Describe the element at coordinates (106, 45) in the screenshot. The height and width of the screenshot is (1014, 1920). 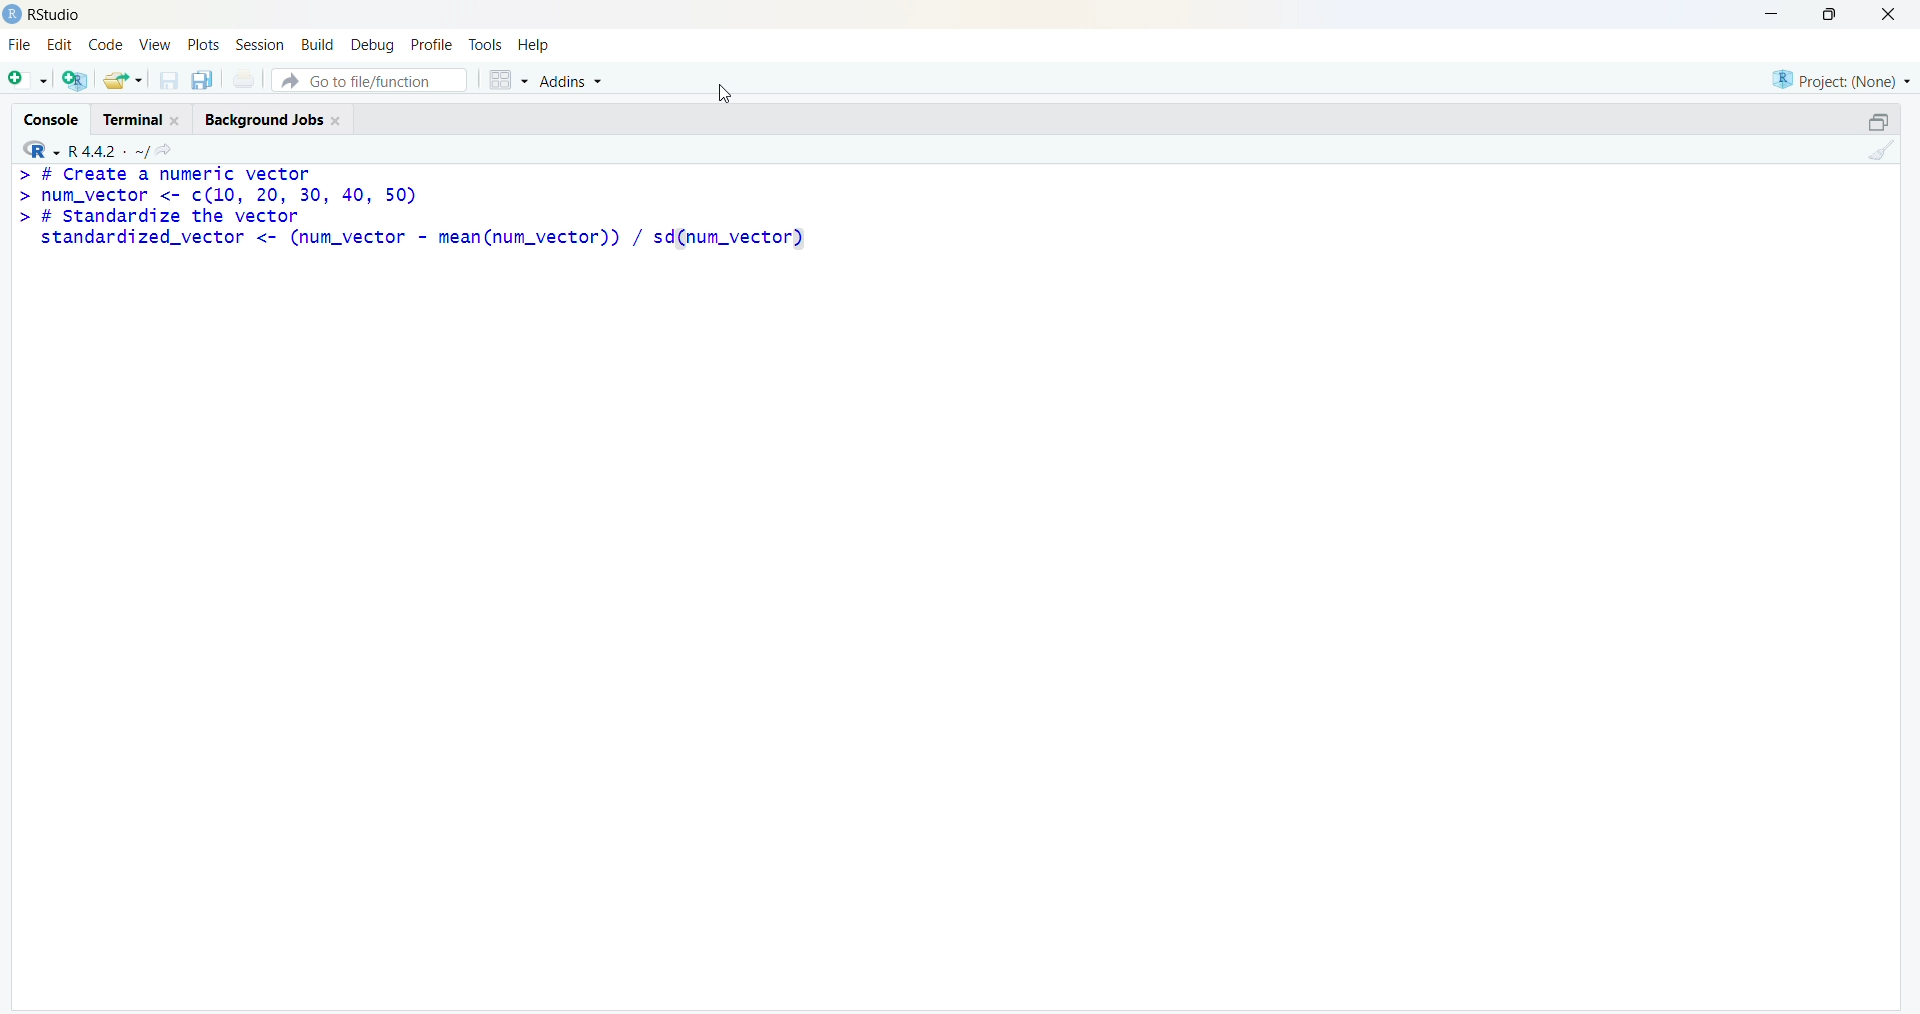
I see `code` at that location.